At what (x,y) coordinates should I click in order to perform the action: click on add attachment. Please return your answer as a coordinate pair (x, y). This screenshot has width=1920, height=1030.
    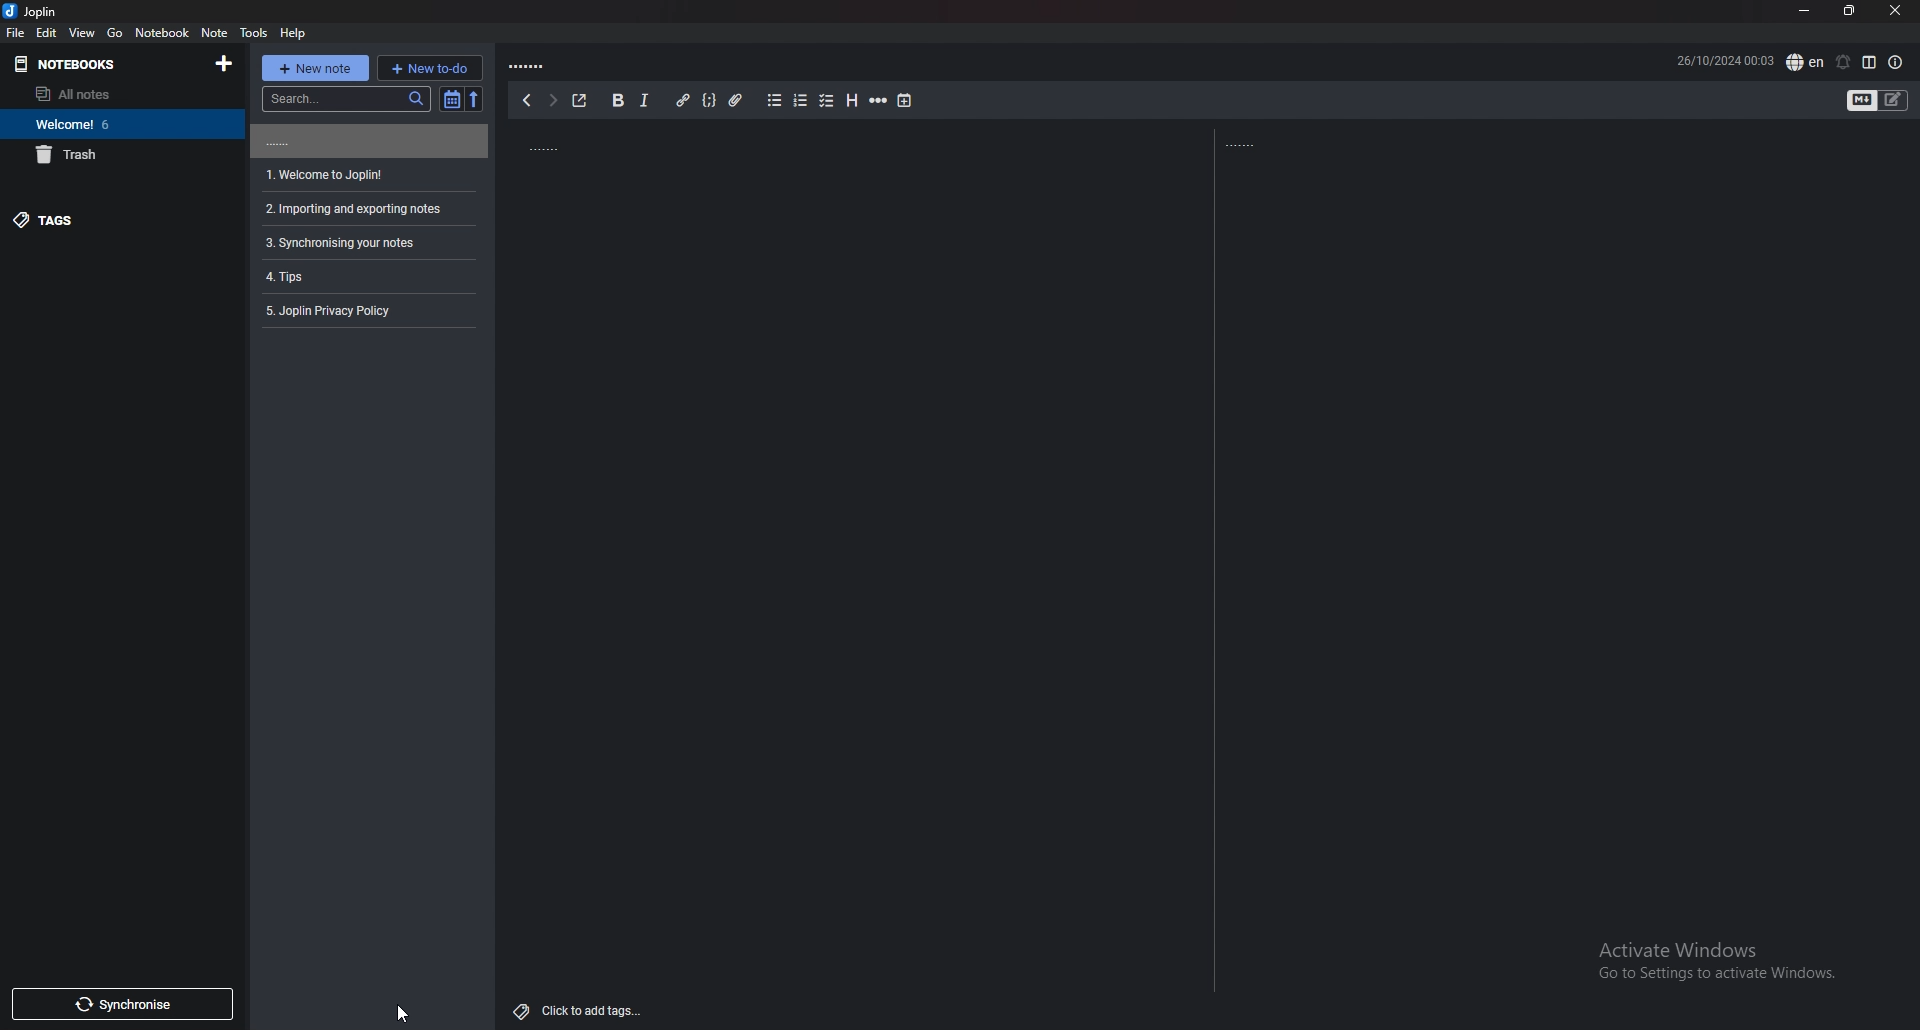
    Looking at the image, I should click on (735, 100).